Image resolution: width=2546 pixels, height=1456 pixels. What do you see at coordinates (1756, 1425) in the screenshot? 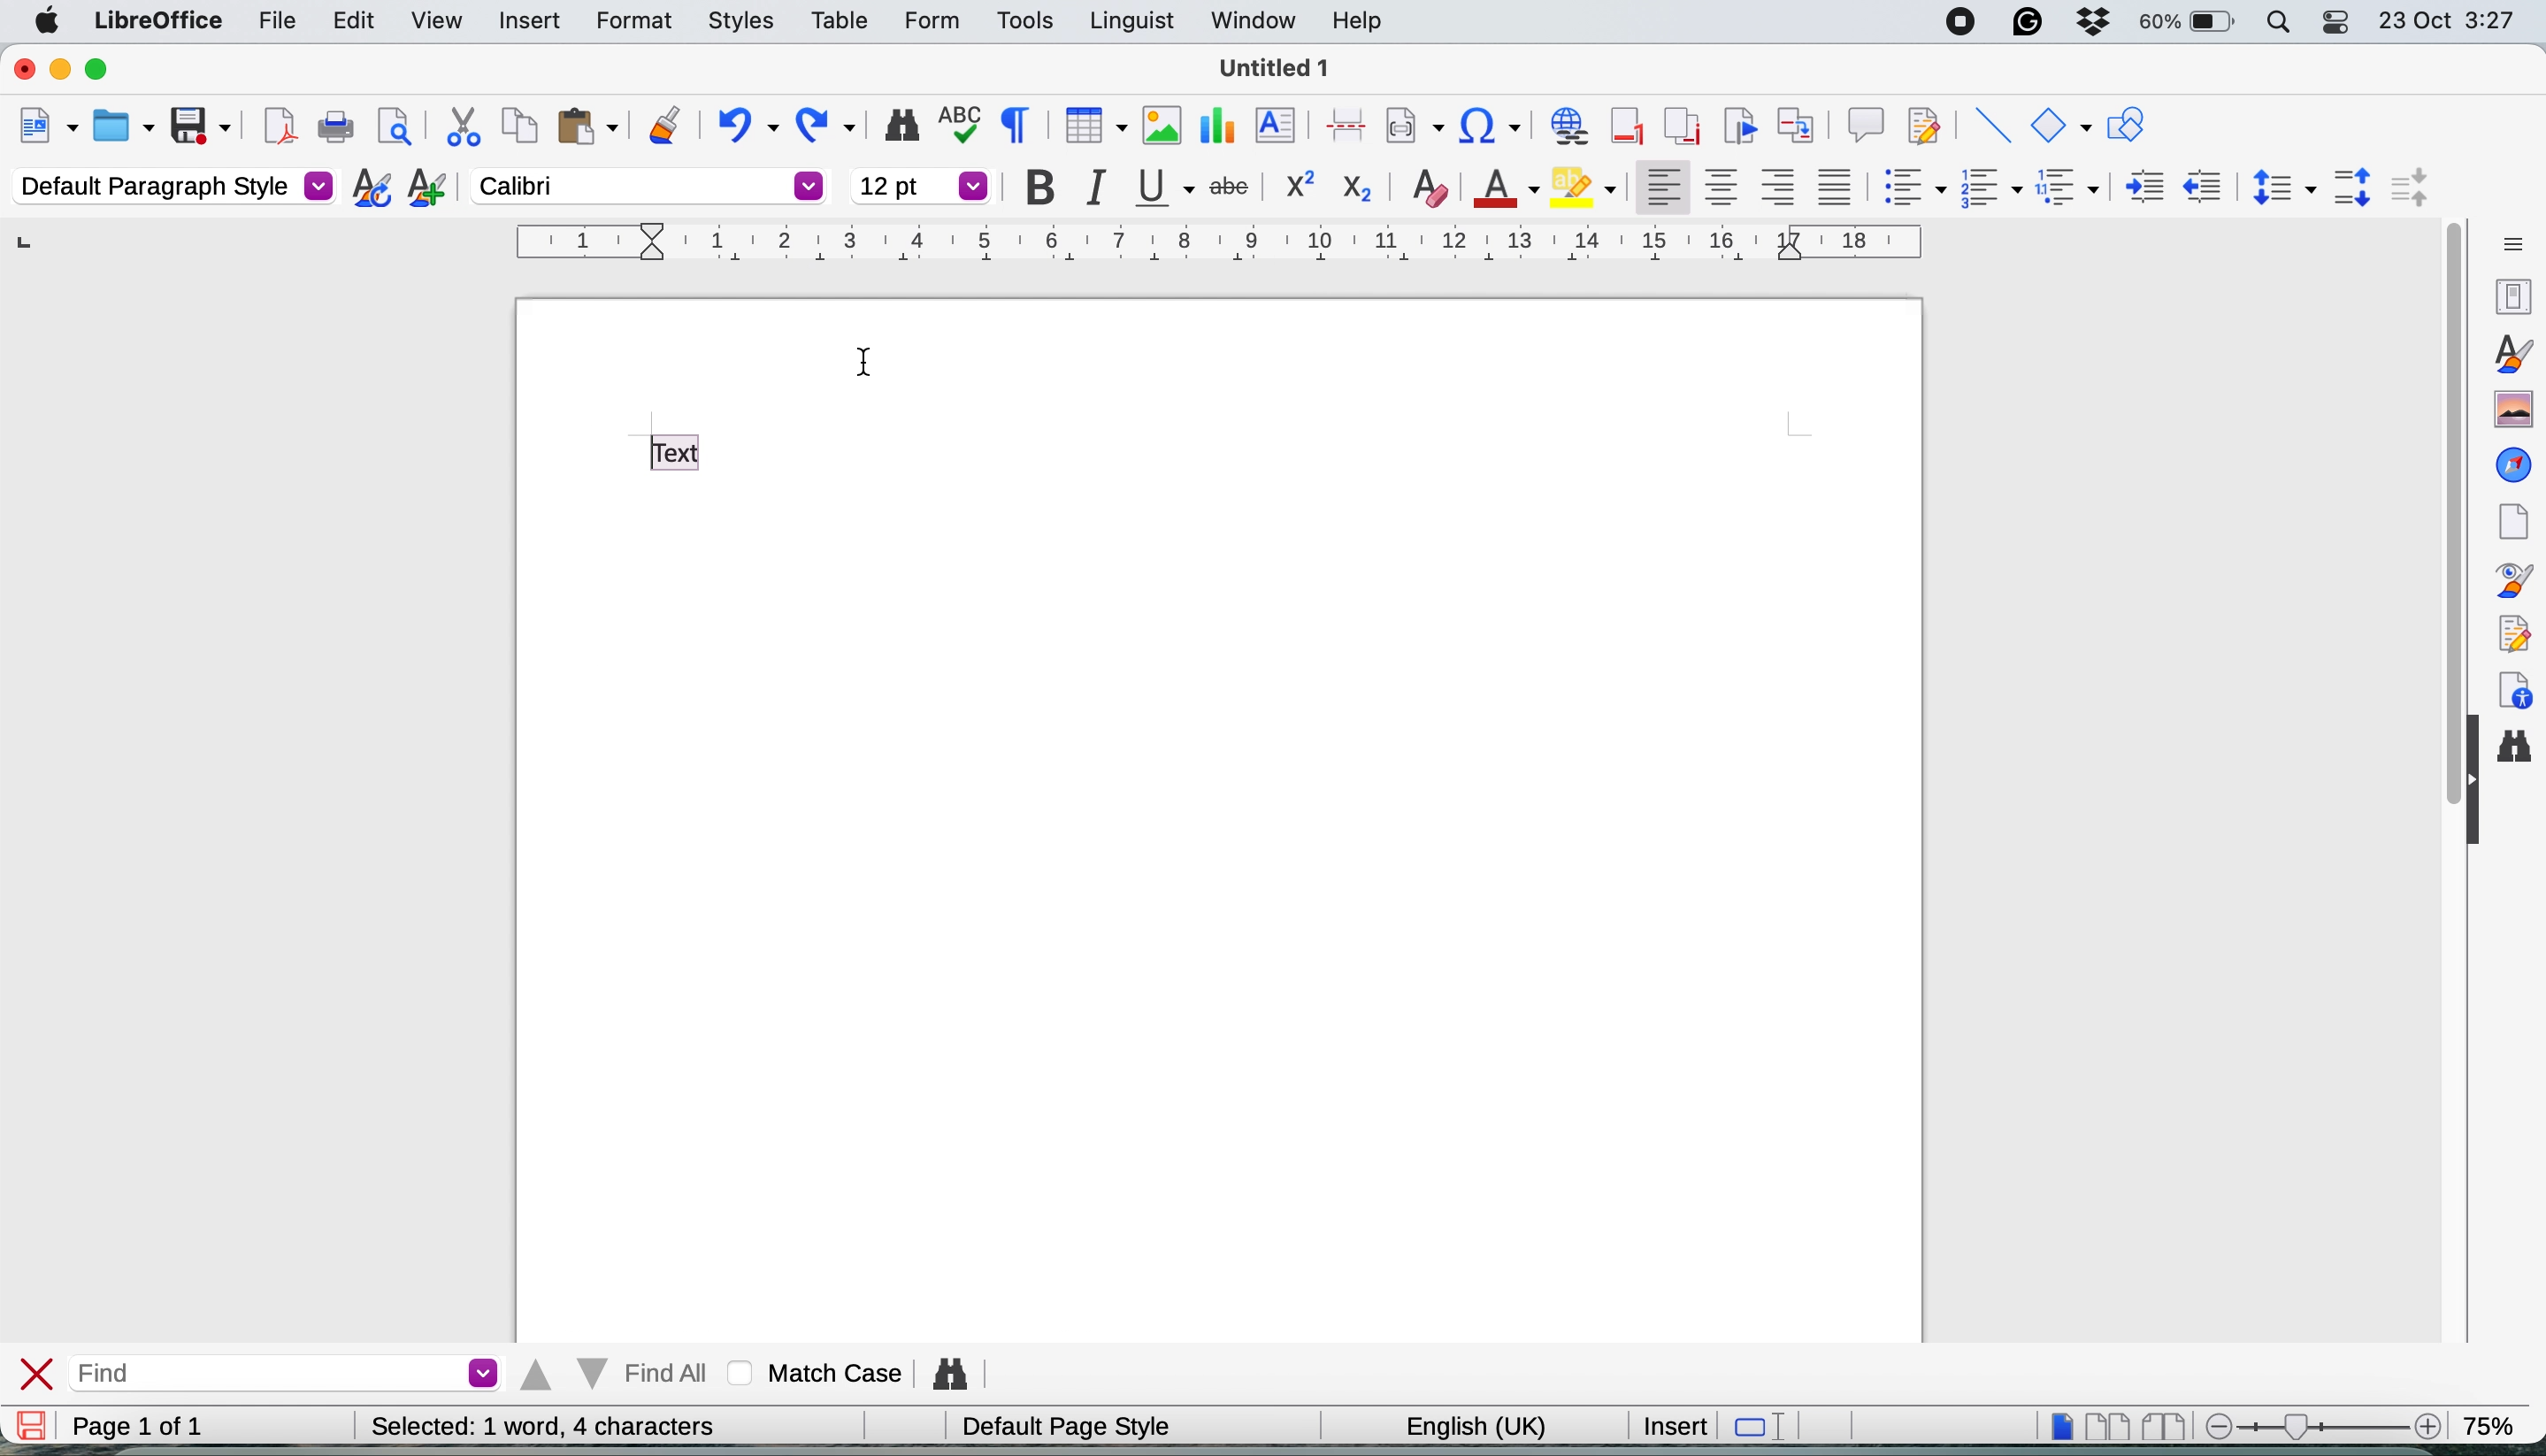
I see `standard selection` at bounding box center [1756, 1425].